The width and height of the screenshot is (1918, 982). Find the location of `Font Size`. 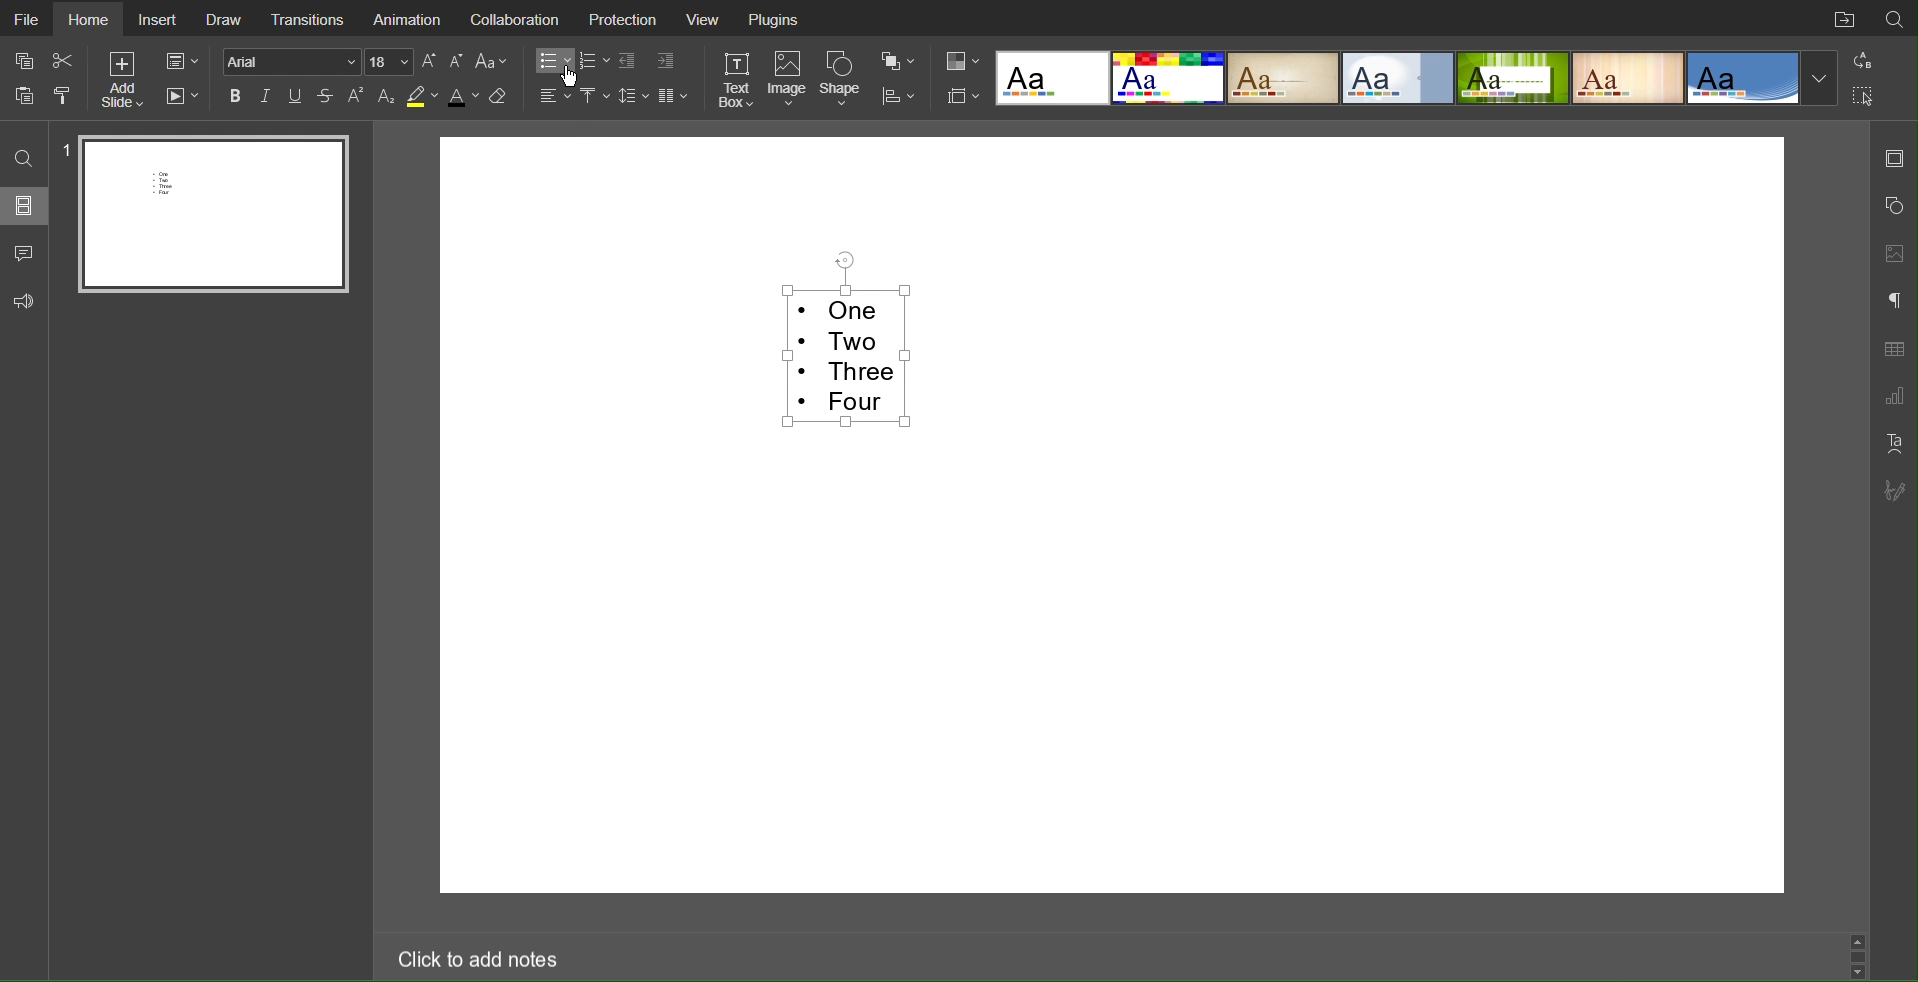

Font Size is located at coordinates (389, 62).